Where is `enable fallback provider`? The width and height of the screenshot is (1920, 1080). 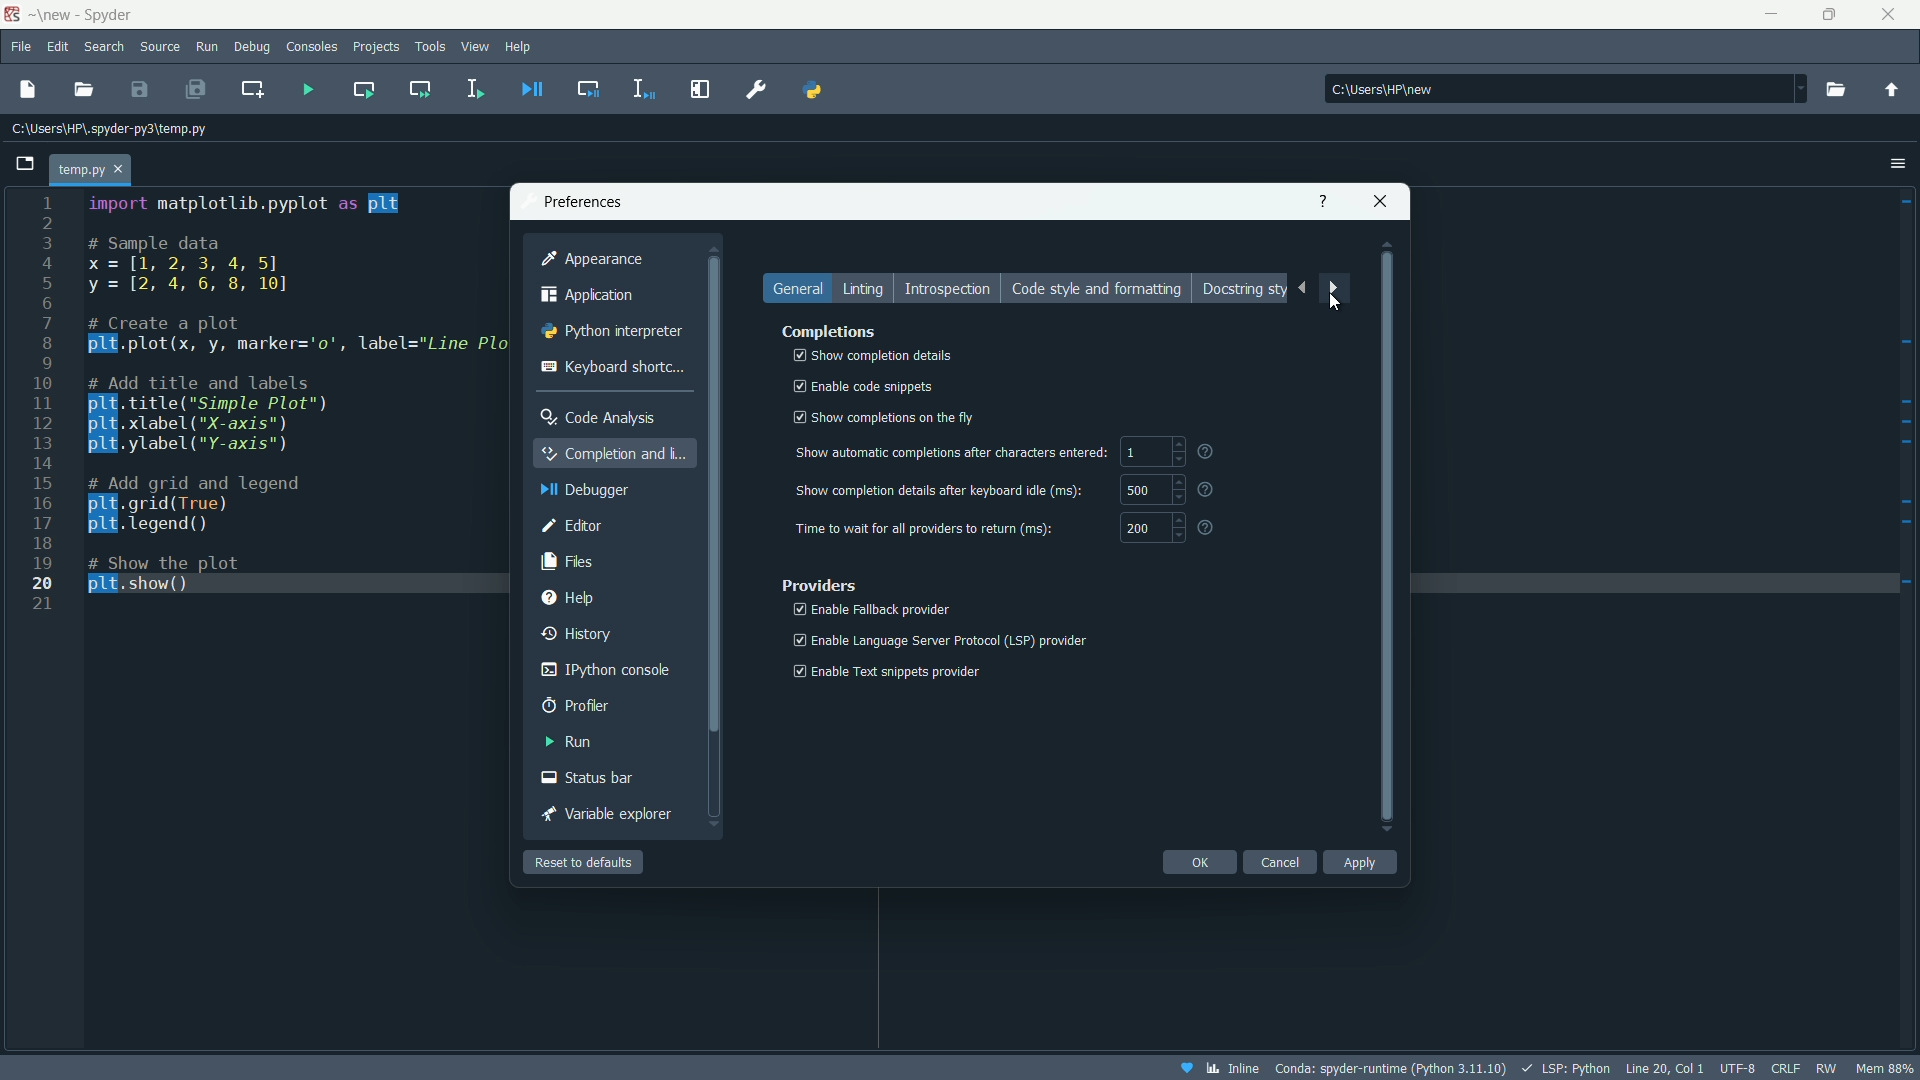 enable fallback provider is located at coordinates (868, 609).